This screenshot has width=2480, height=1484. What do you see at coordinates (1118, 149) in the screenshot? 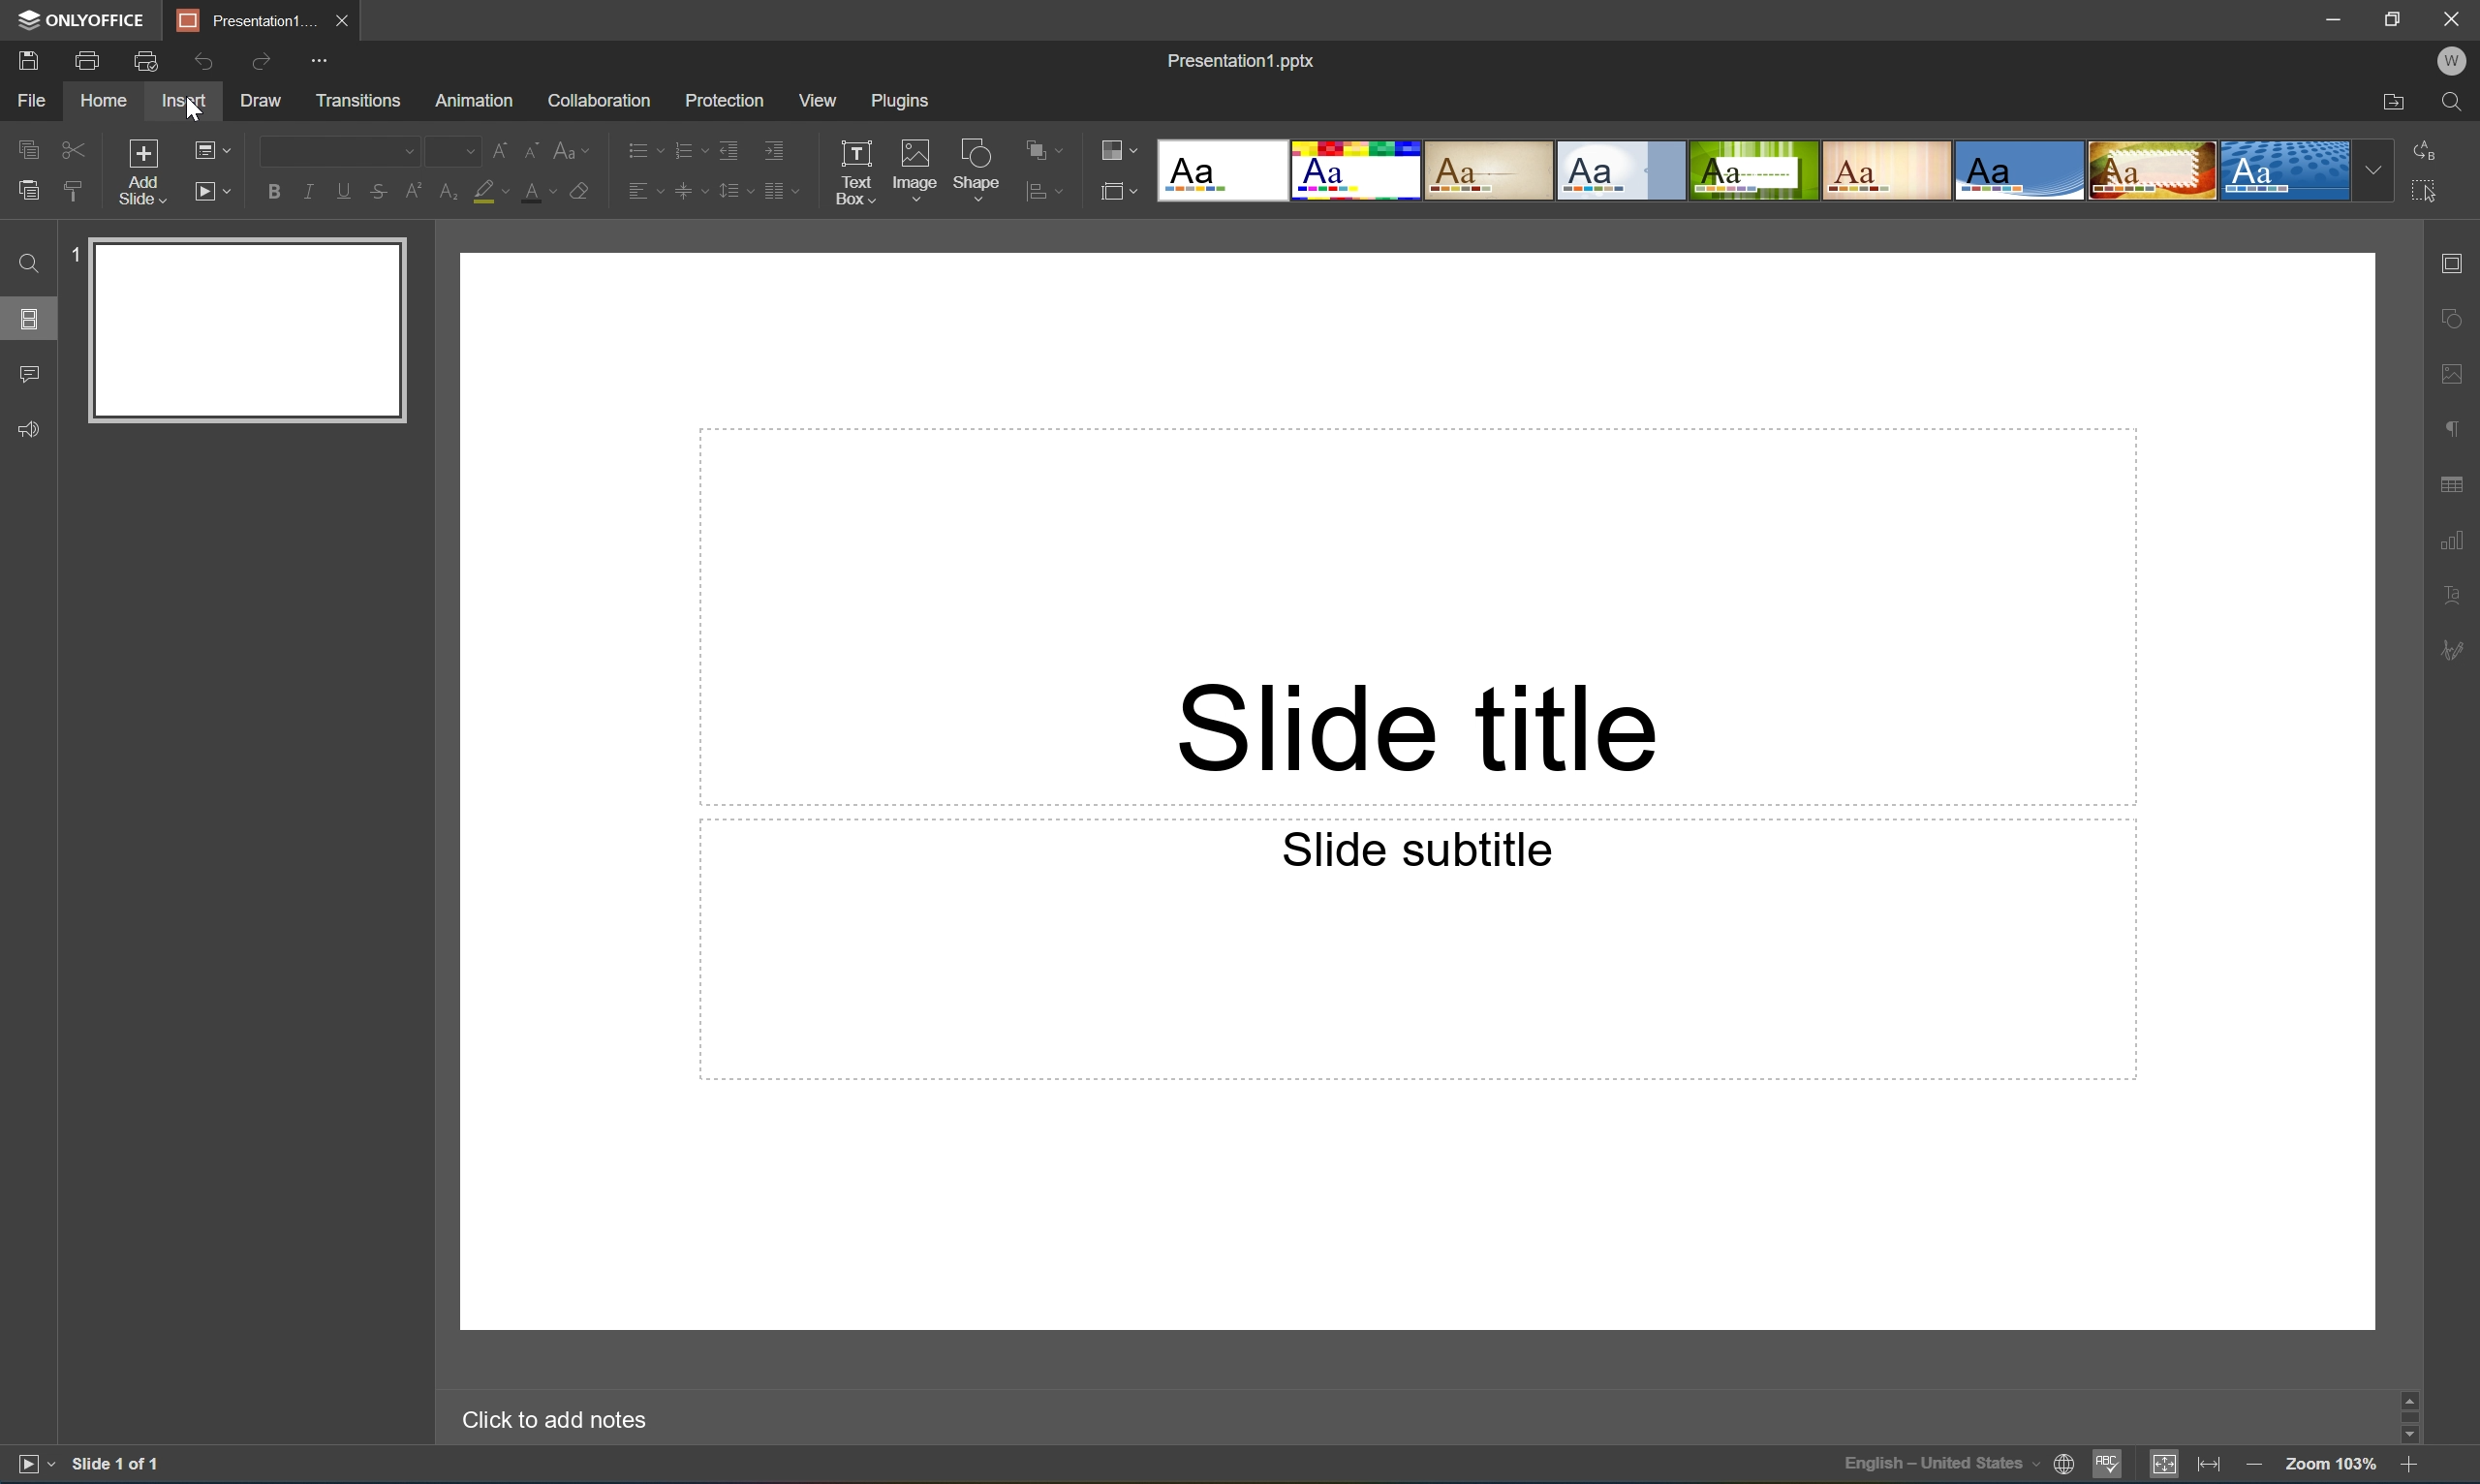
I see `Change color theme` at bounding box center [1118, 149].